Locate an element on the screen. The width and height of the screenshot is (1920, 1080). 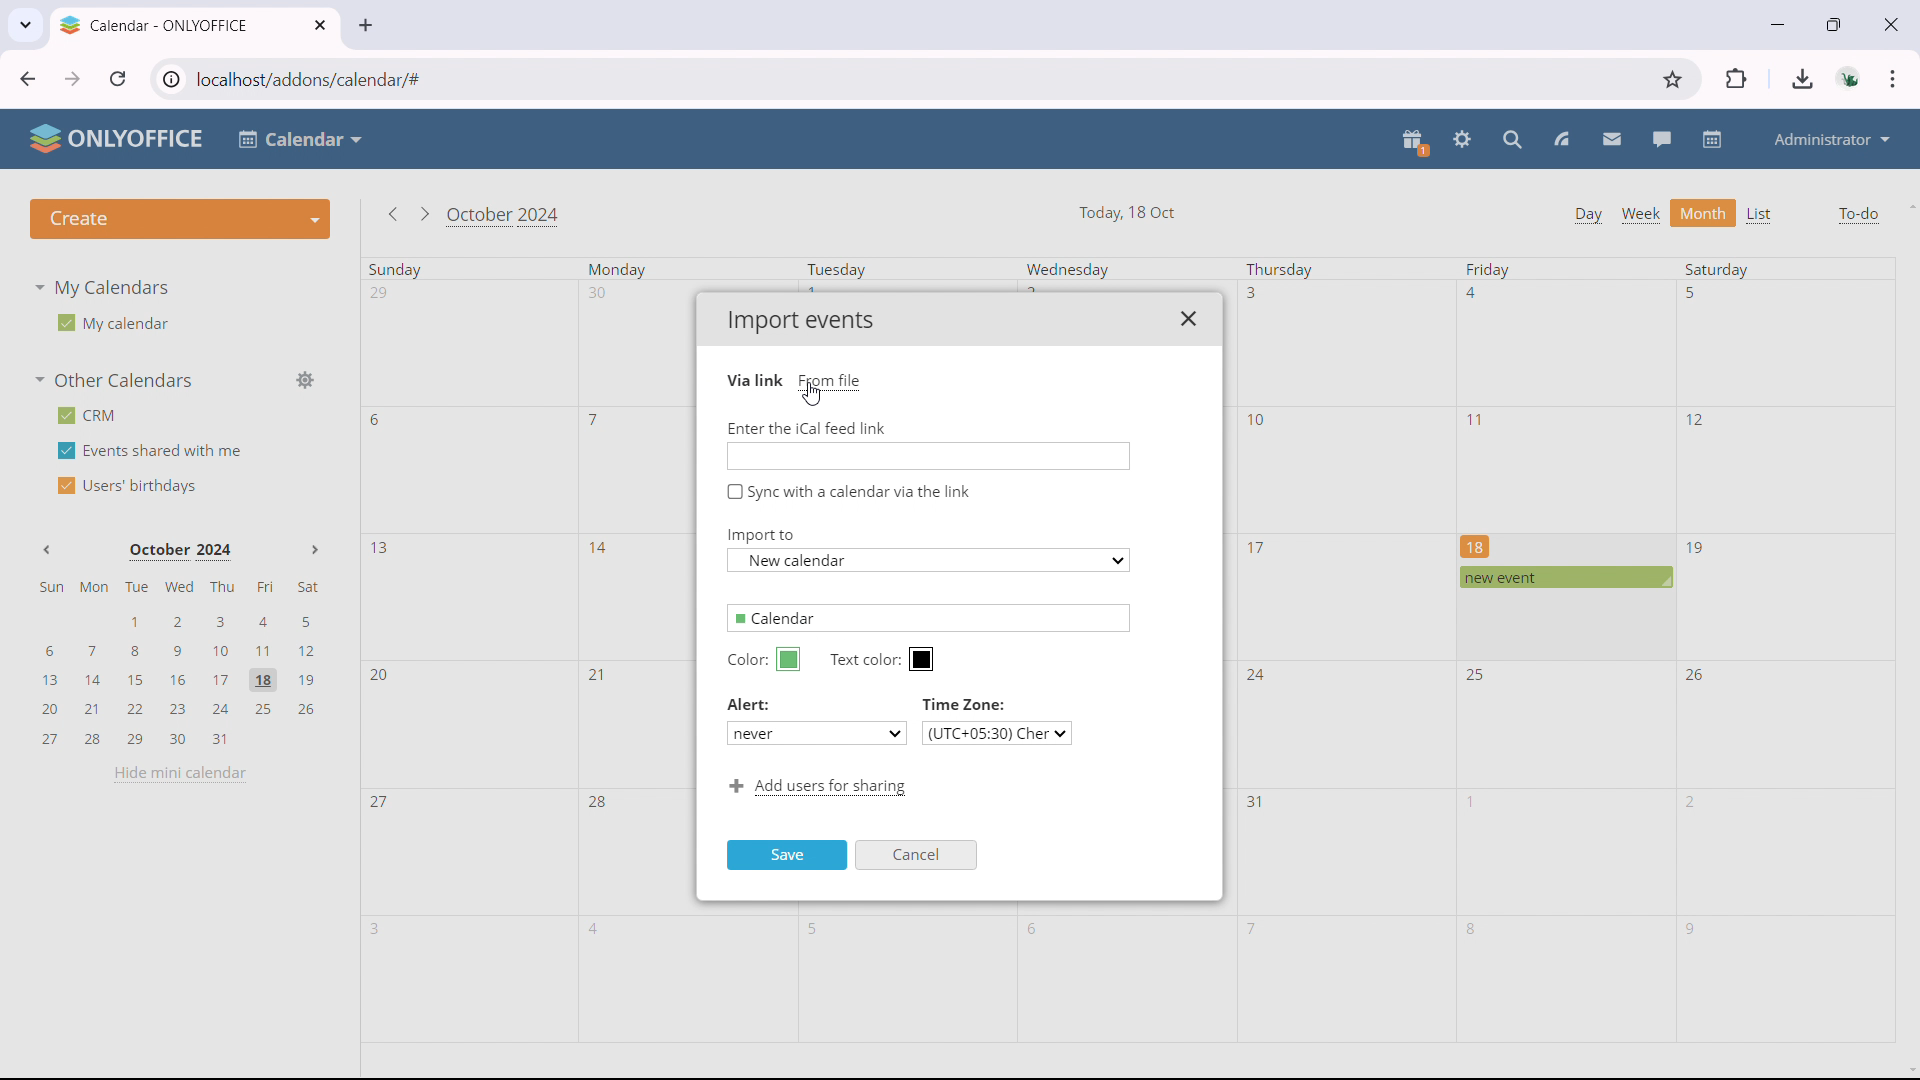
calendar is located at coordinates (1714, 139).